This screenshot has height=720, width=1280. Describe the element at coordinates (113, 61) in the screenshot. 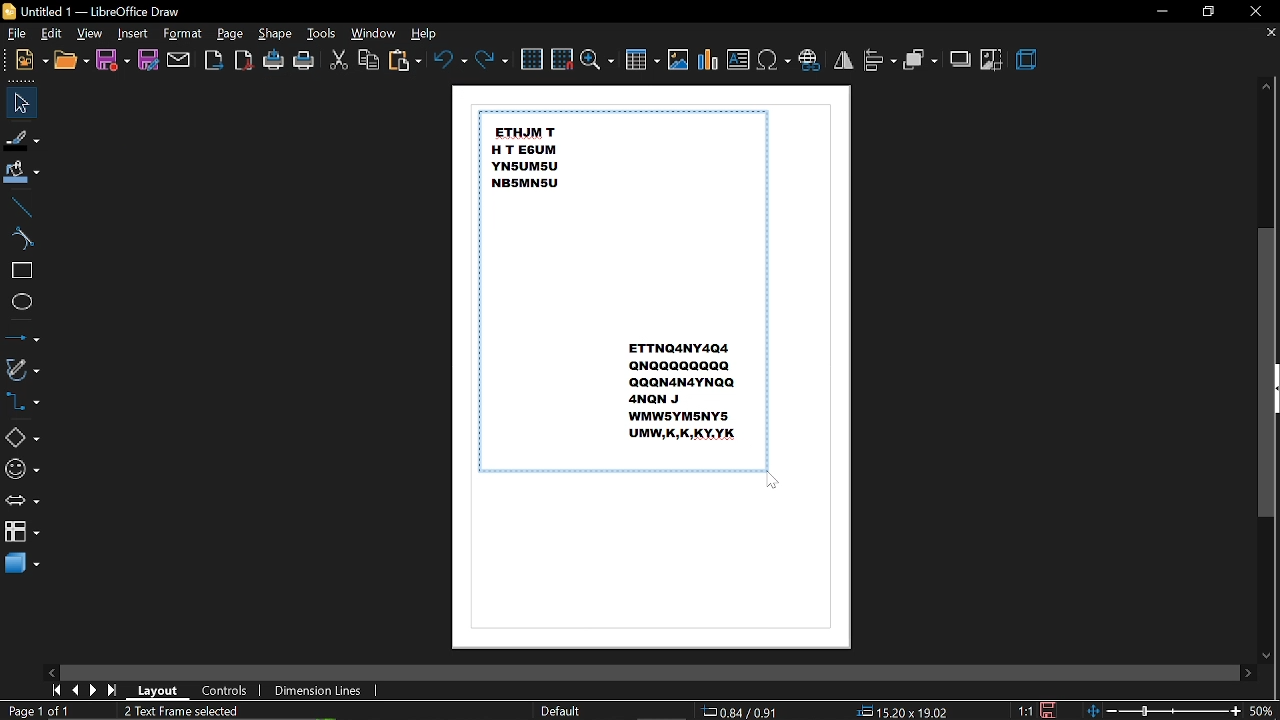

I see `save ` at that location.